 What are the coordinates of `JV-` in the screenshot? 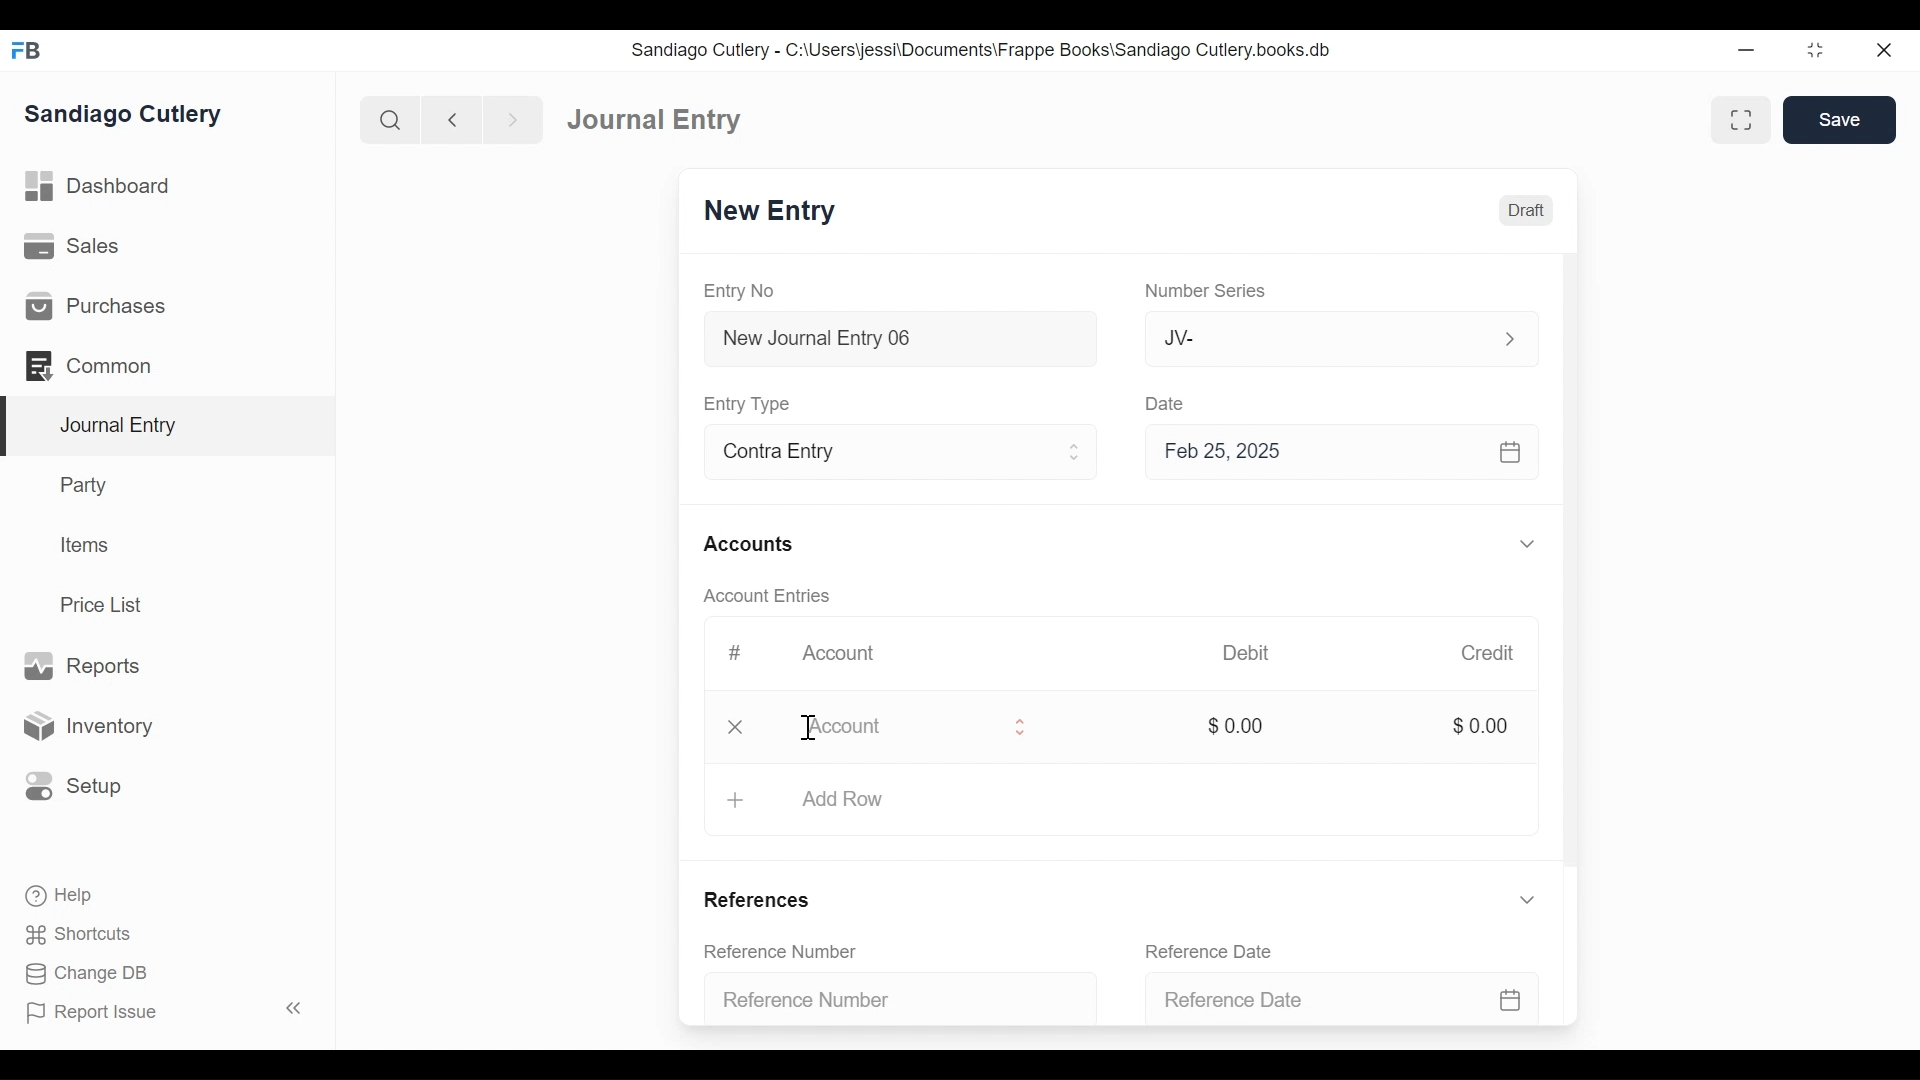 It's located at (1318, 336).